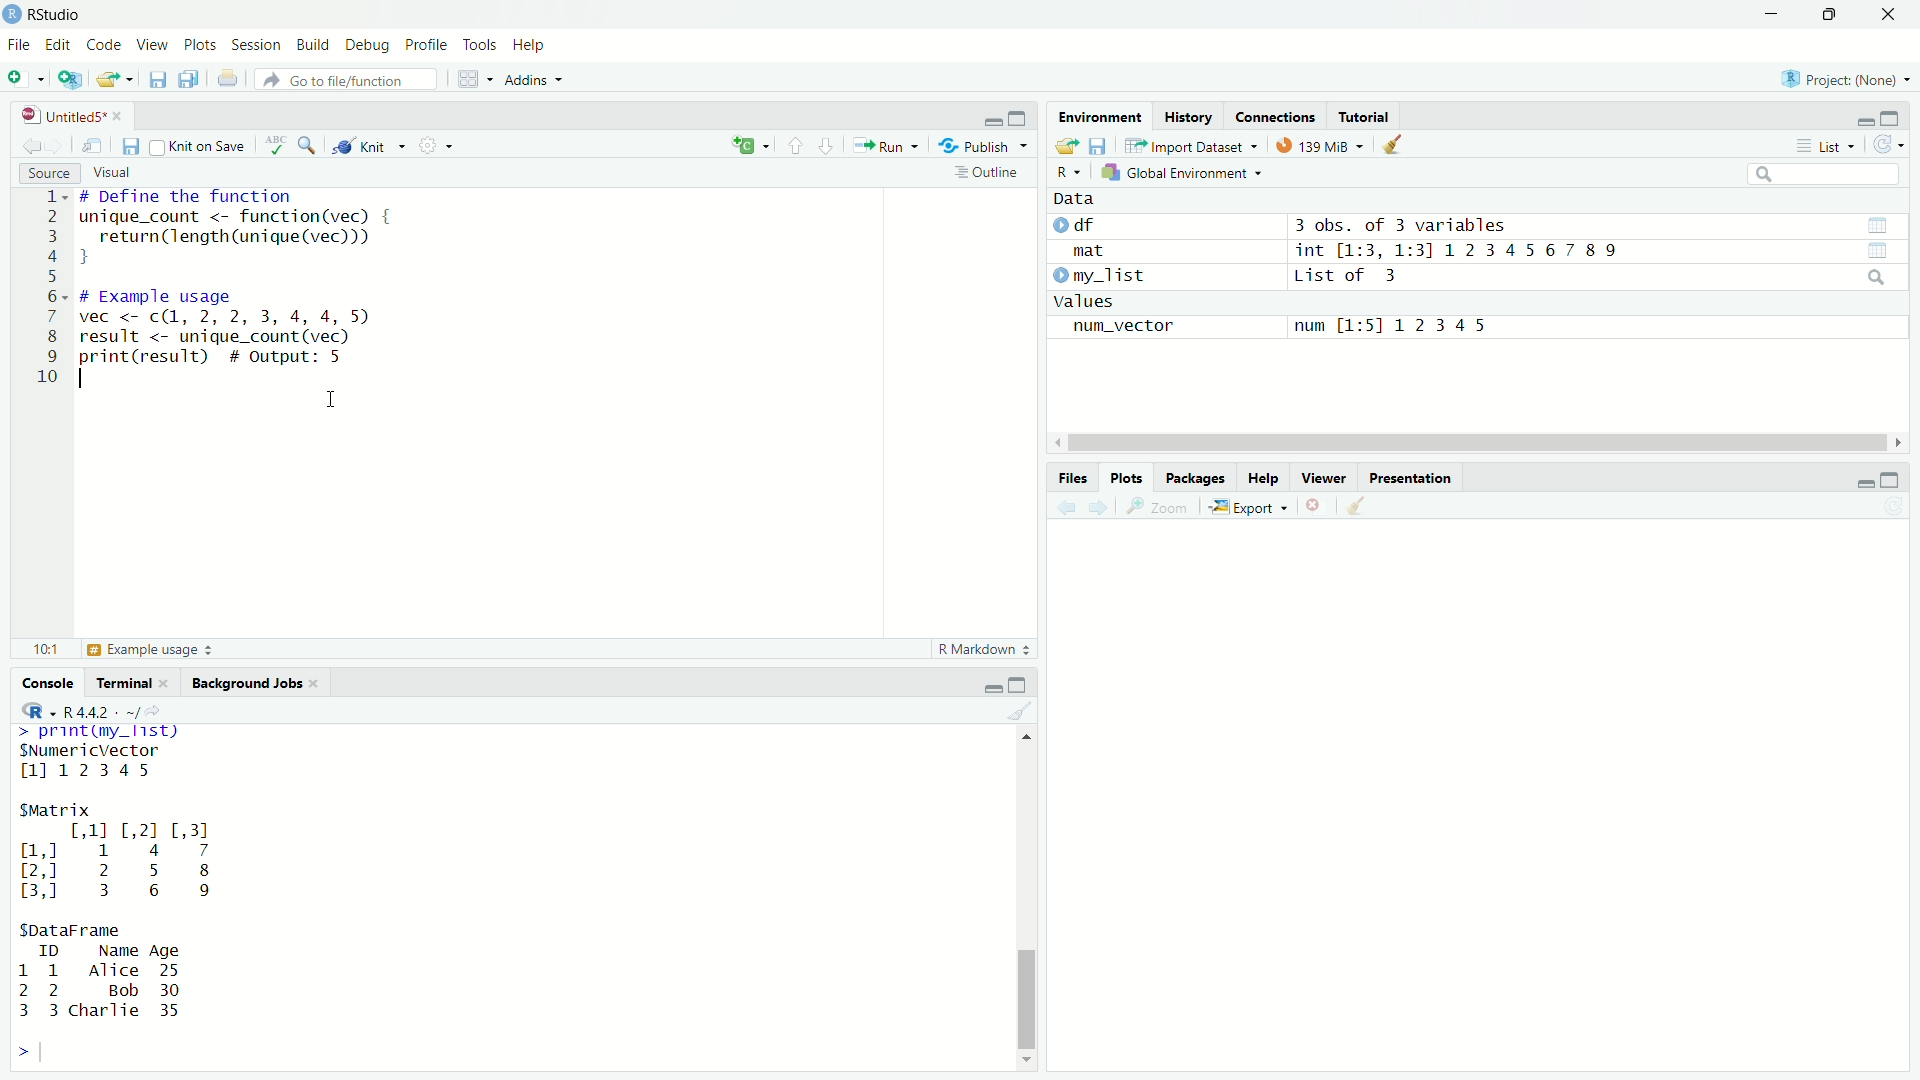 The width and height of the screenshot is (1920, 1080). Describe the element at coordinates (34, 145) in the screenshot. I see `back` at that location.